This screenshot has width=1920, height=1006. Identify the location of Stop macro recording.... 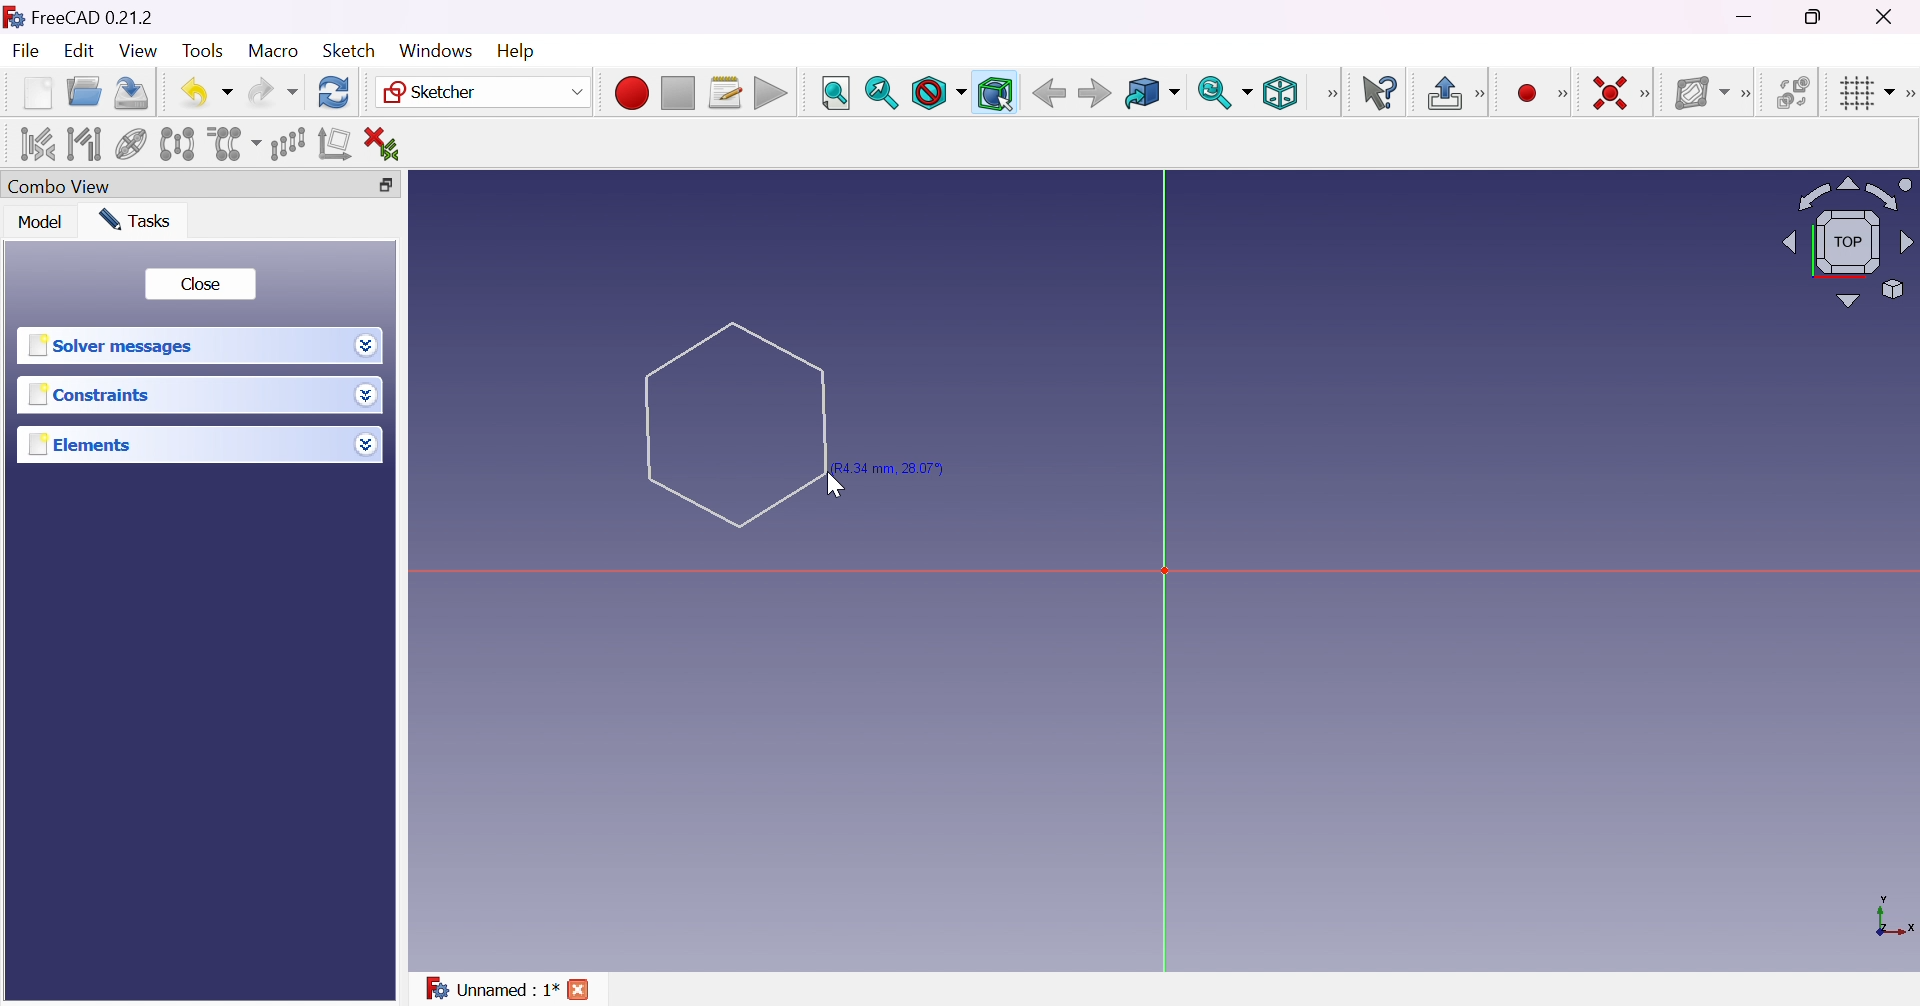
(679, 94).